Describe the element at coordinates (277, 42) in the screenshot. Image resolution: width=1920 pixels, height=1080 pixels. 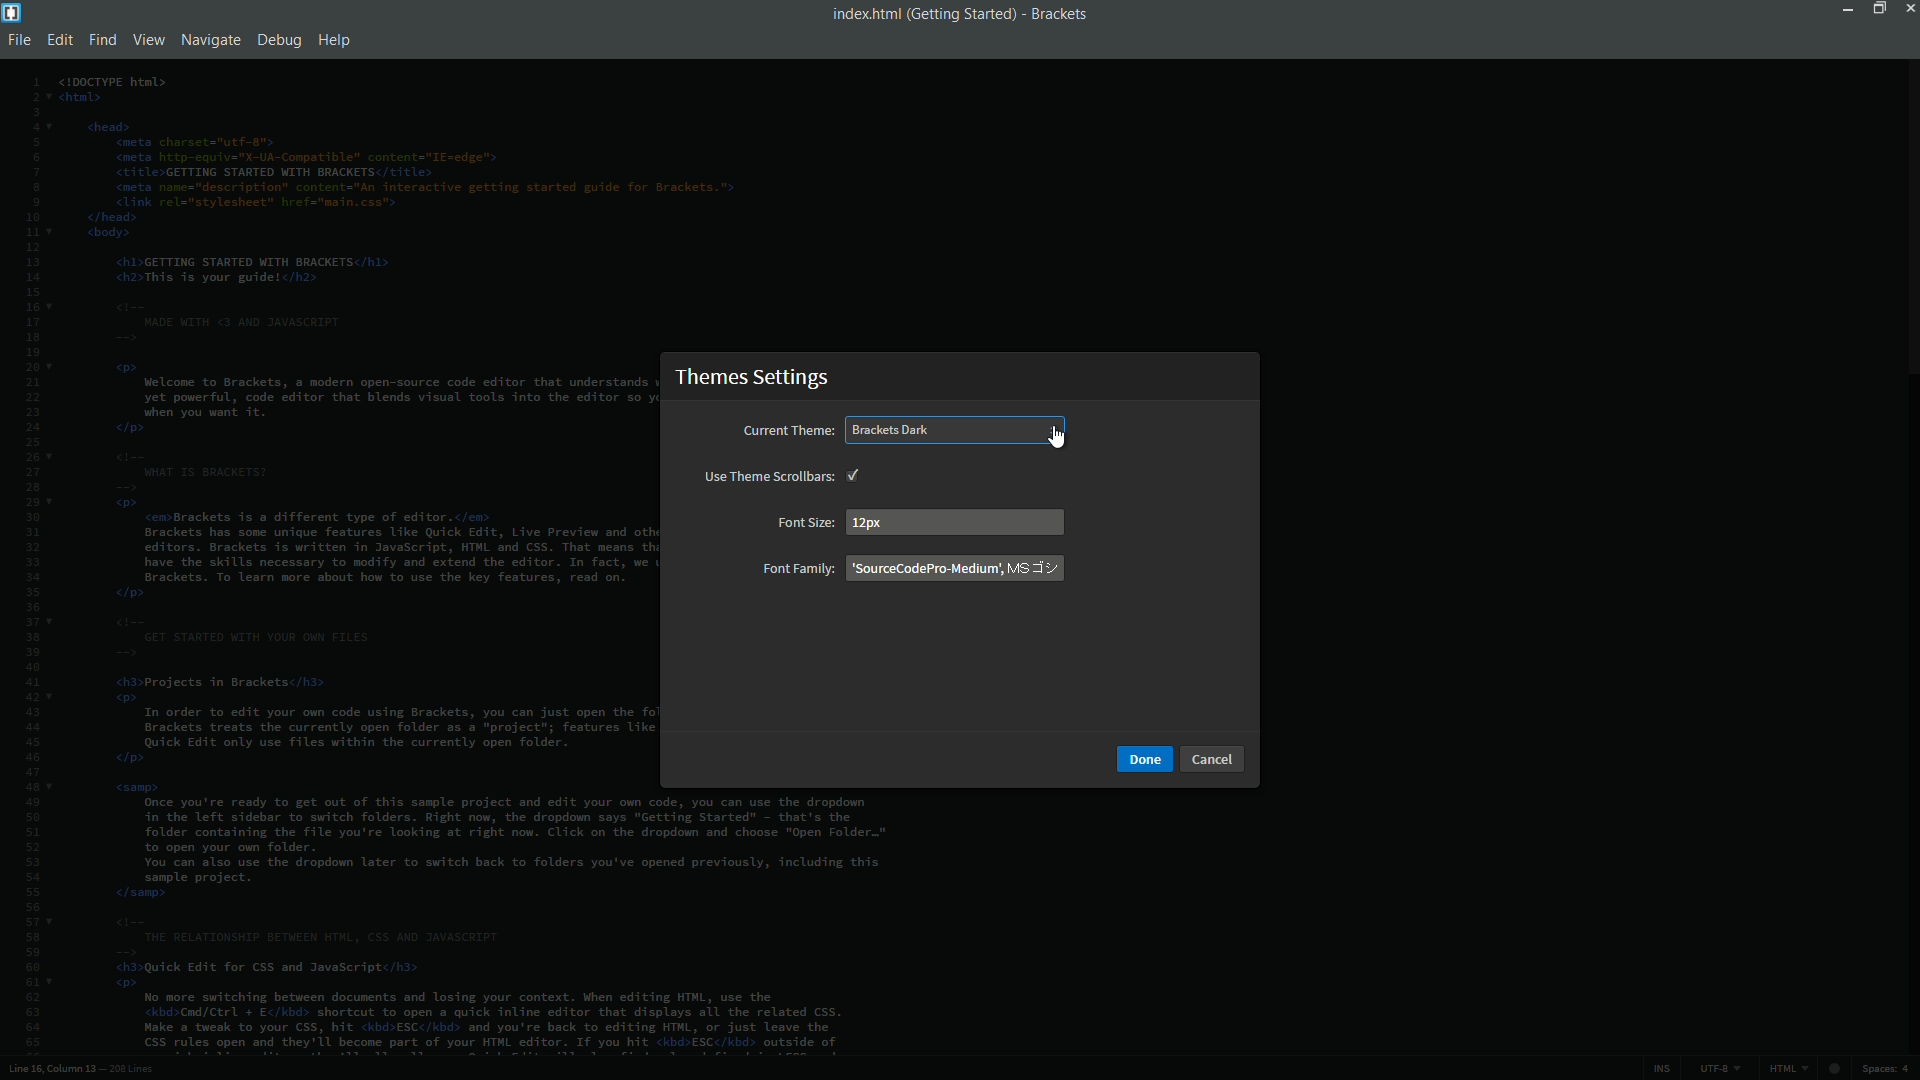
I see `debug menu` at that location.